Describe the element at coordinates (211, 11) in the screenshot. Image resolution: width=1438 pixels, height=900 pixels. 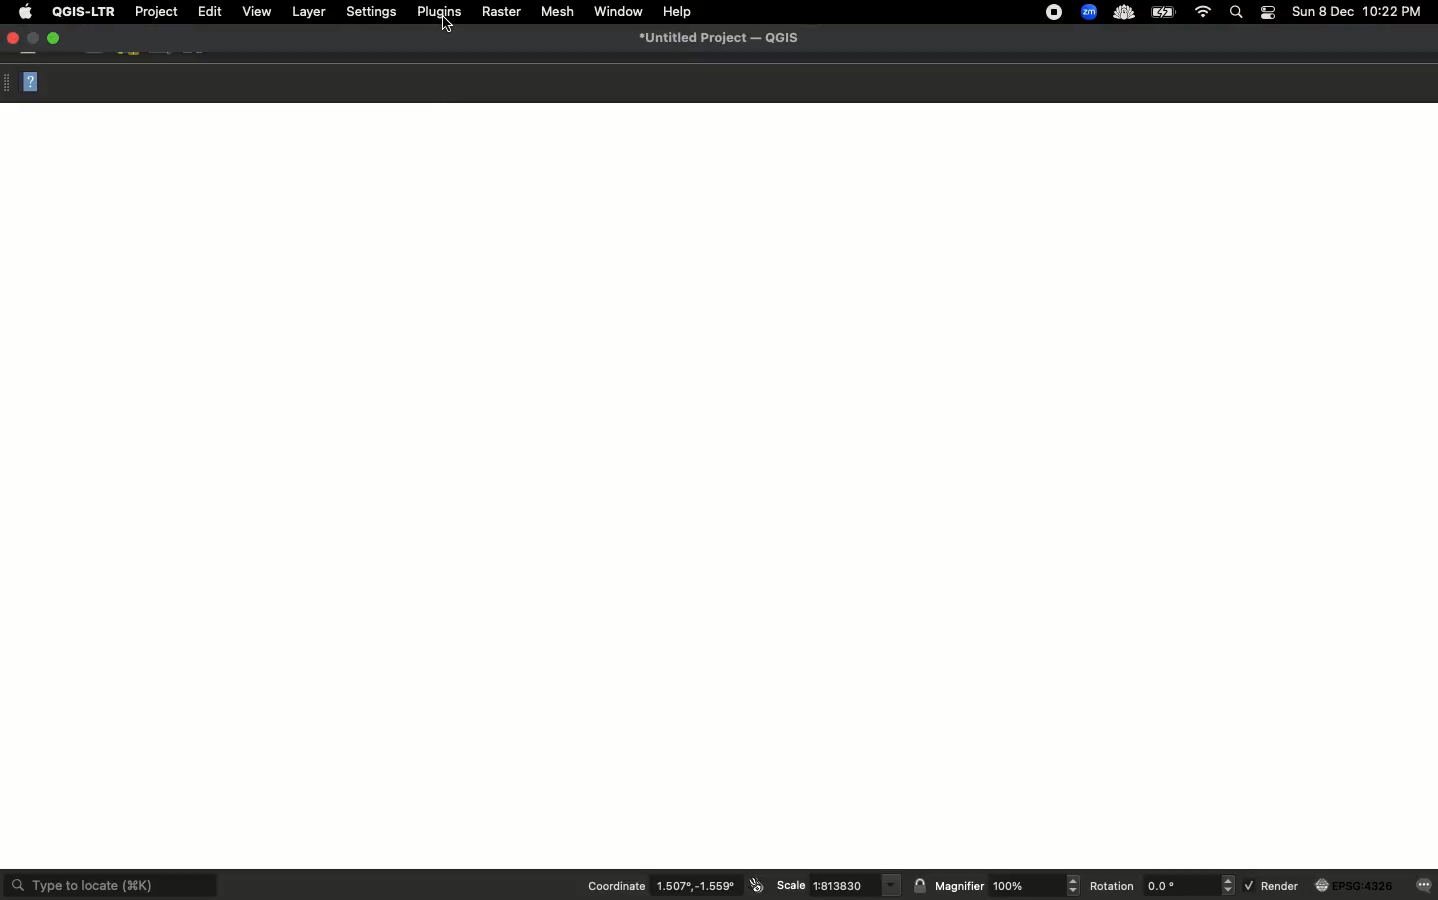
I see `Edit` at that location.